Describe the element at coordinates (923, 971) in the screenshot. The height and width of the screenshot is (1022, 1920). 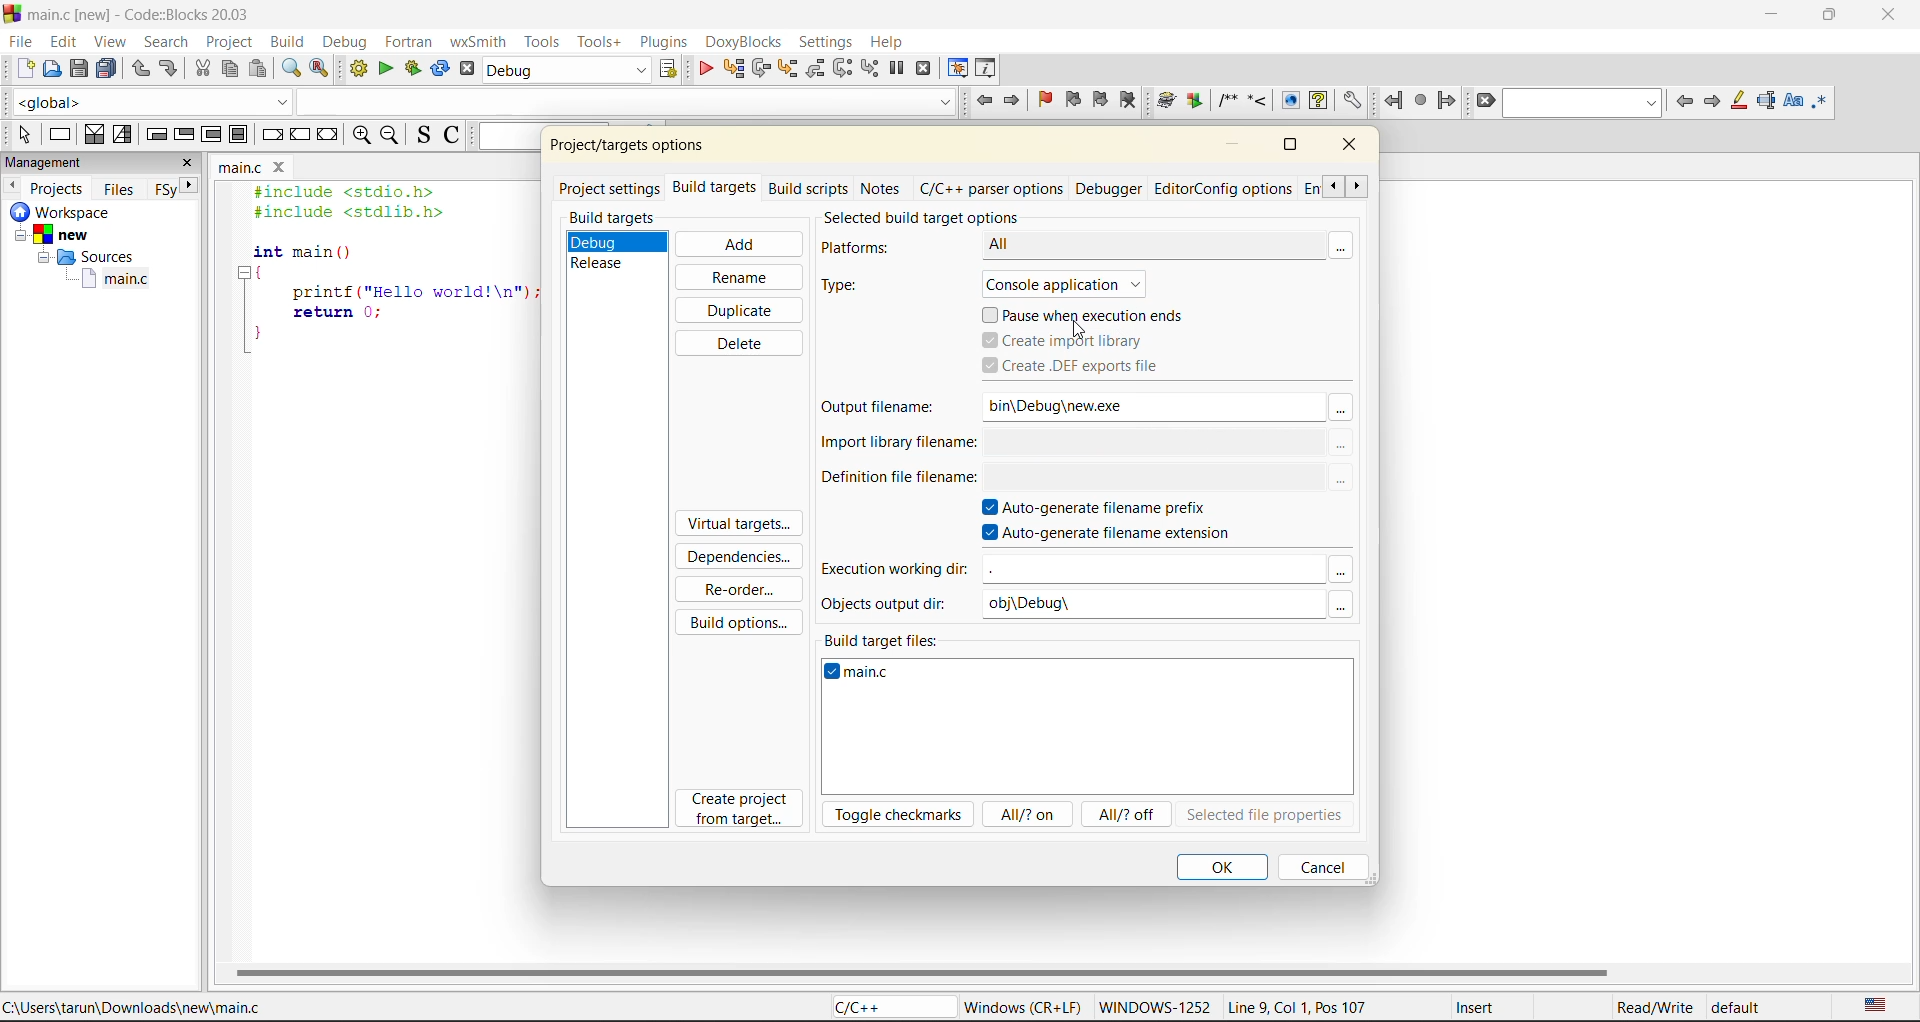
I see `horizontal scroll bar` at that location.